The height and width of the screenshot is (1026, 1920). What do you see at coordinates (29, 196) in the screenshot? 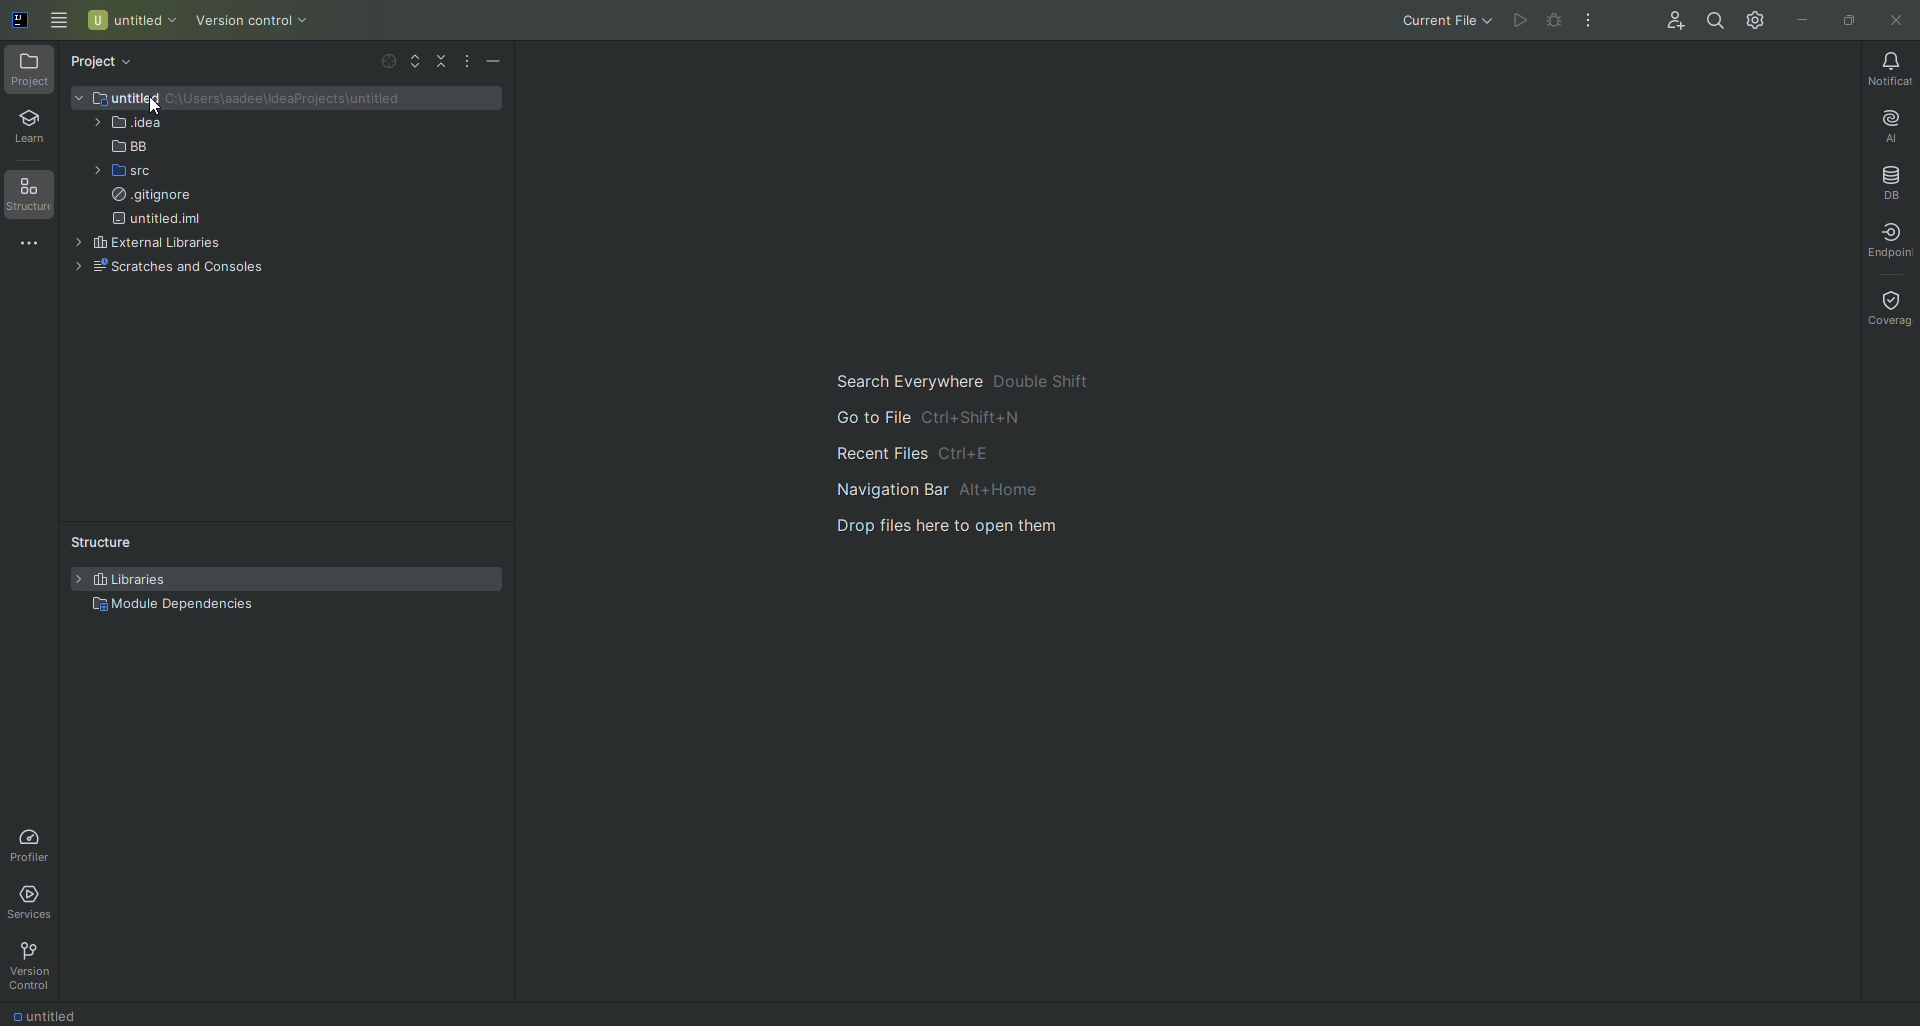
I see `Structure` at bounding box center [29, 196].